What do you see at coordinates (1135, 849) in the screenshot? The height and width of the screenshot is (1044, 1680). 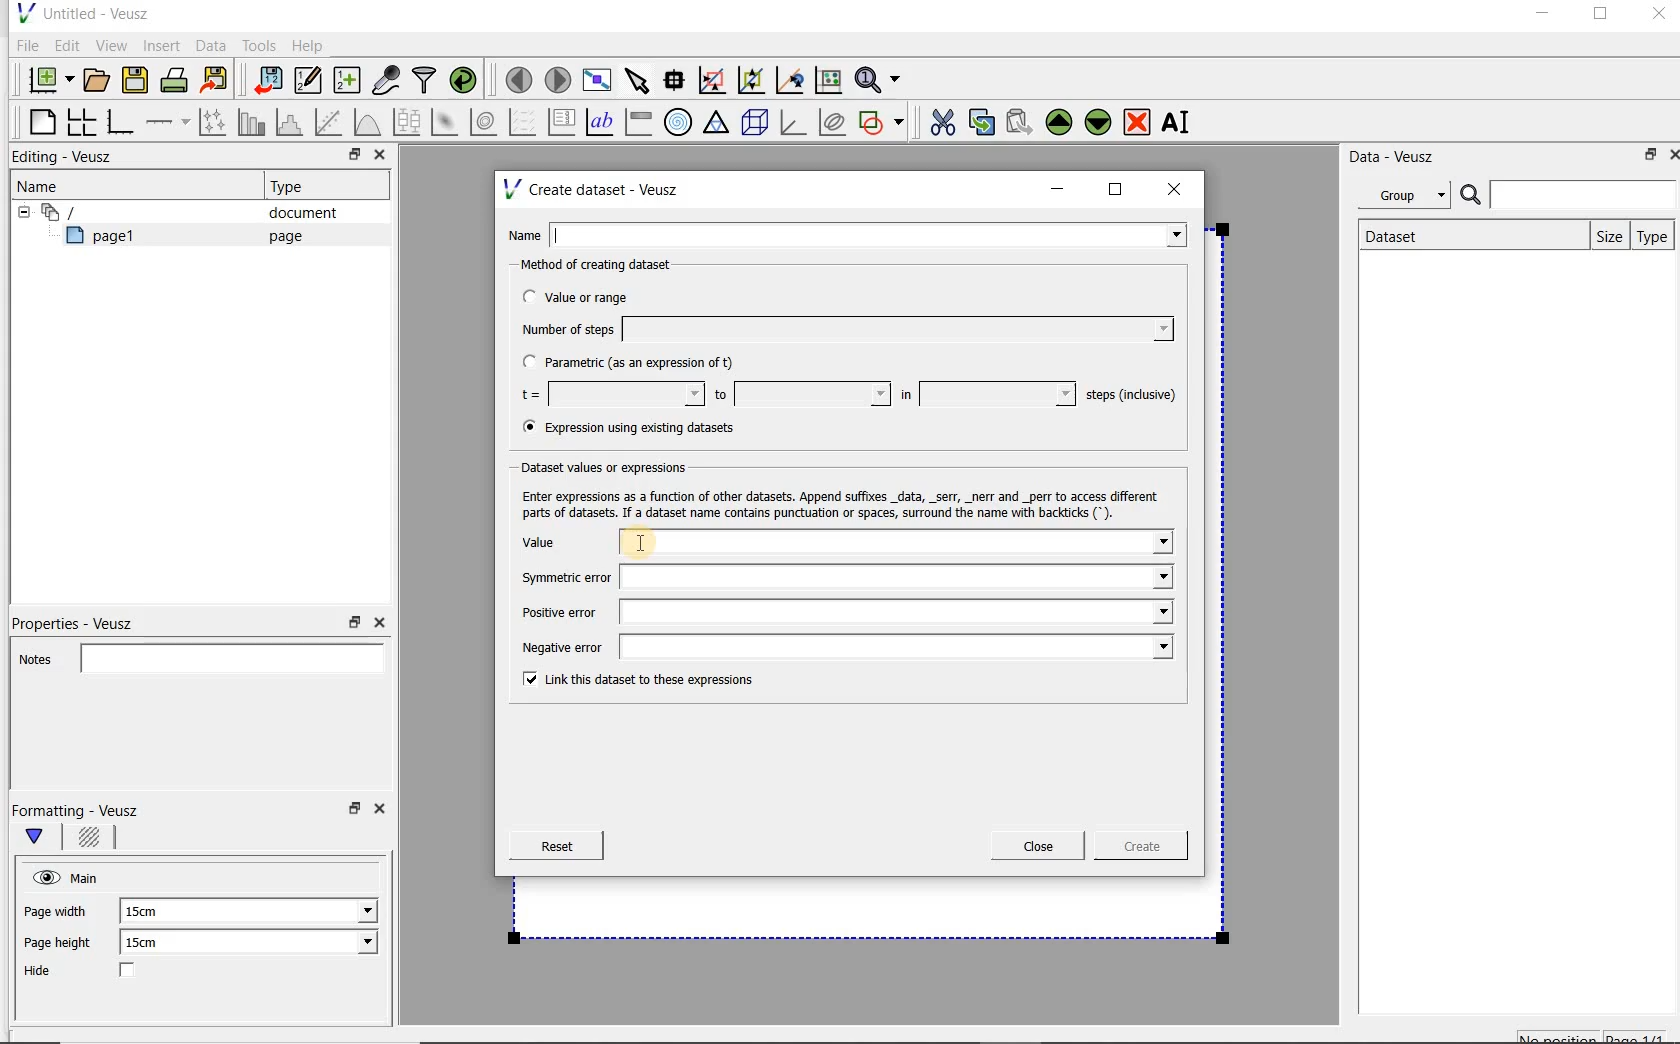 I see `Create` at bounding box center [1135, 849].